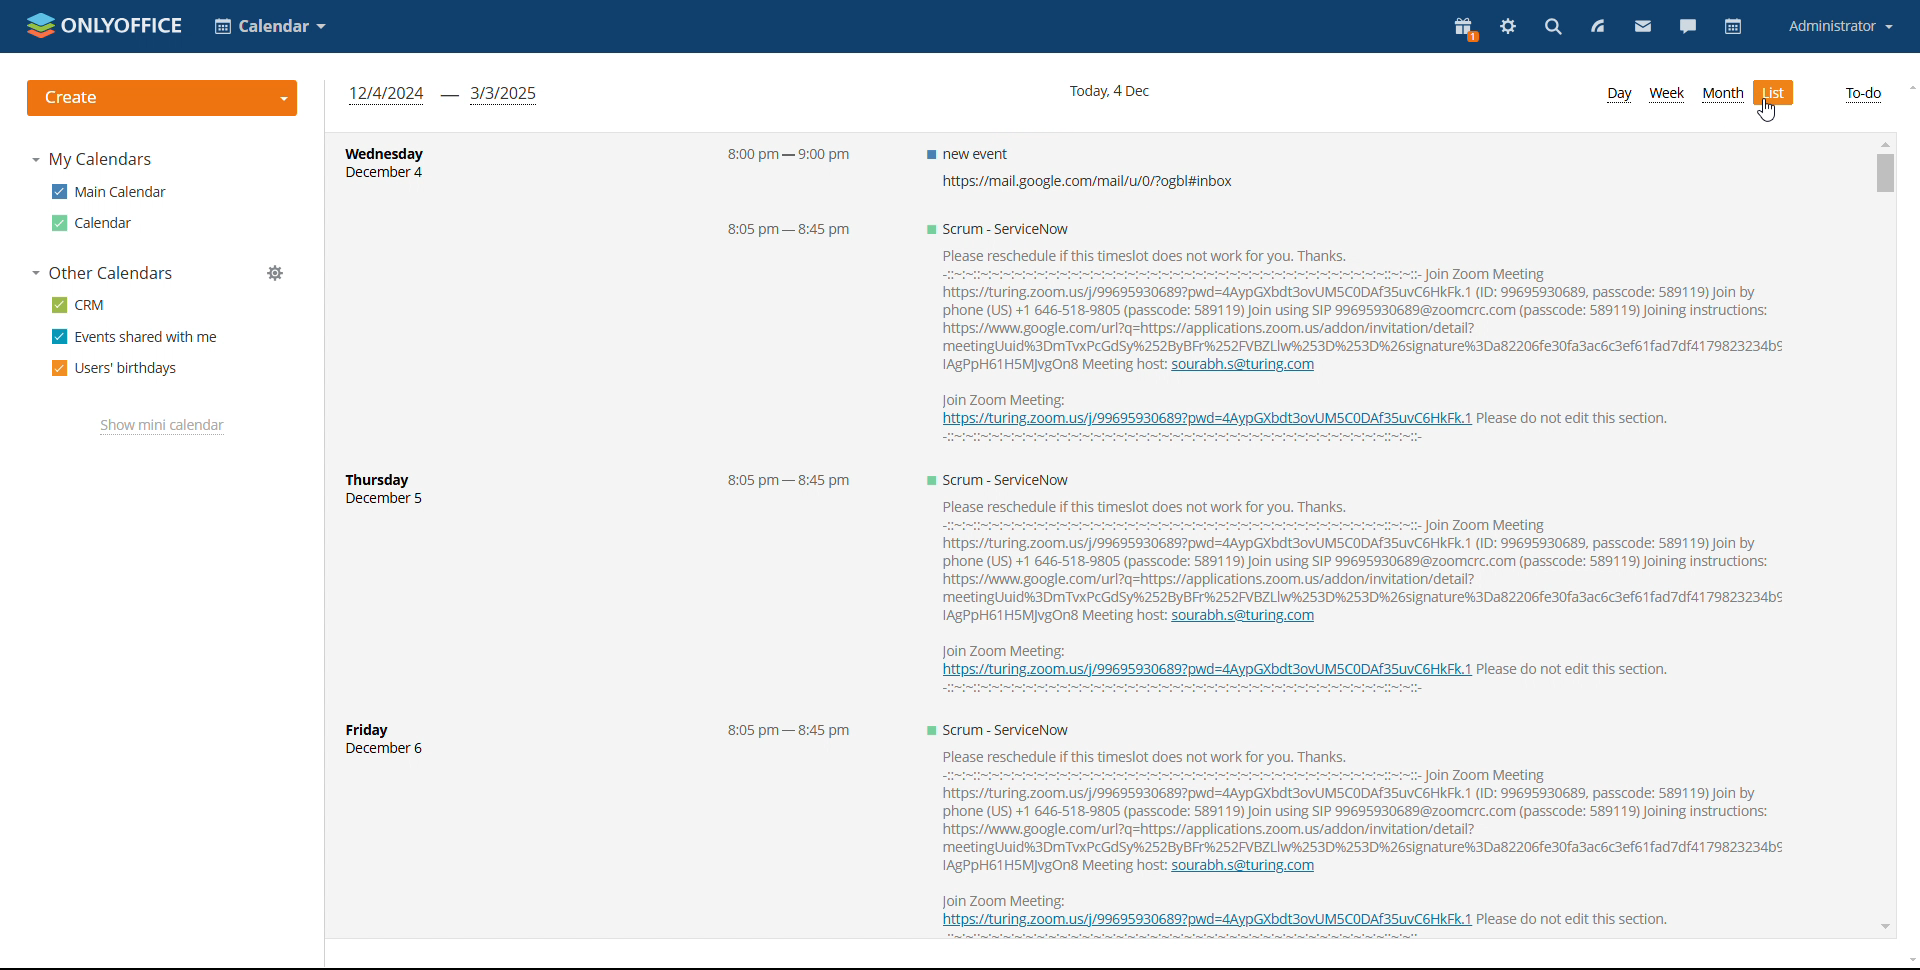  What do you see at coordinates (1878, 441) in the screenshot?
I see `scrollbar` at bounding box center [1878, 441].